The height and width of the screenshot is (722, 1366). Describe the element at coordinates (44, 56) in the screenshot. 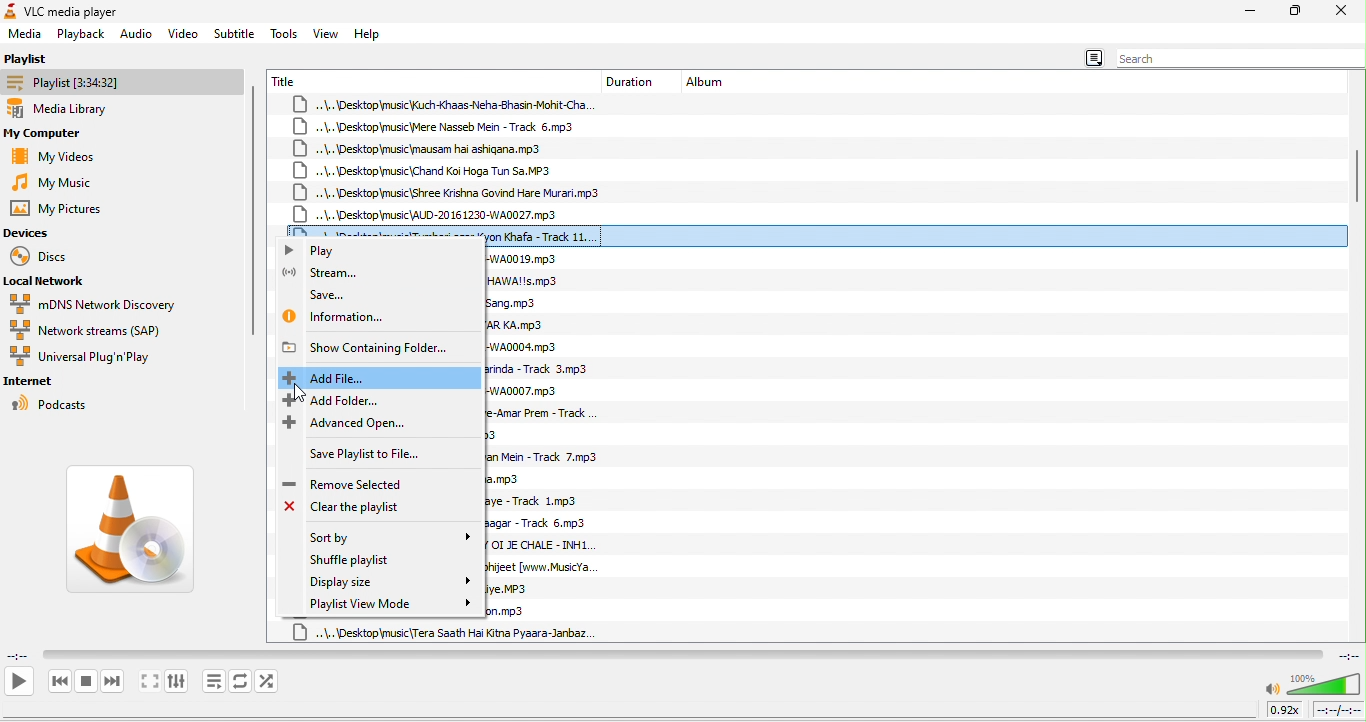

I see `playlist` at that location.